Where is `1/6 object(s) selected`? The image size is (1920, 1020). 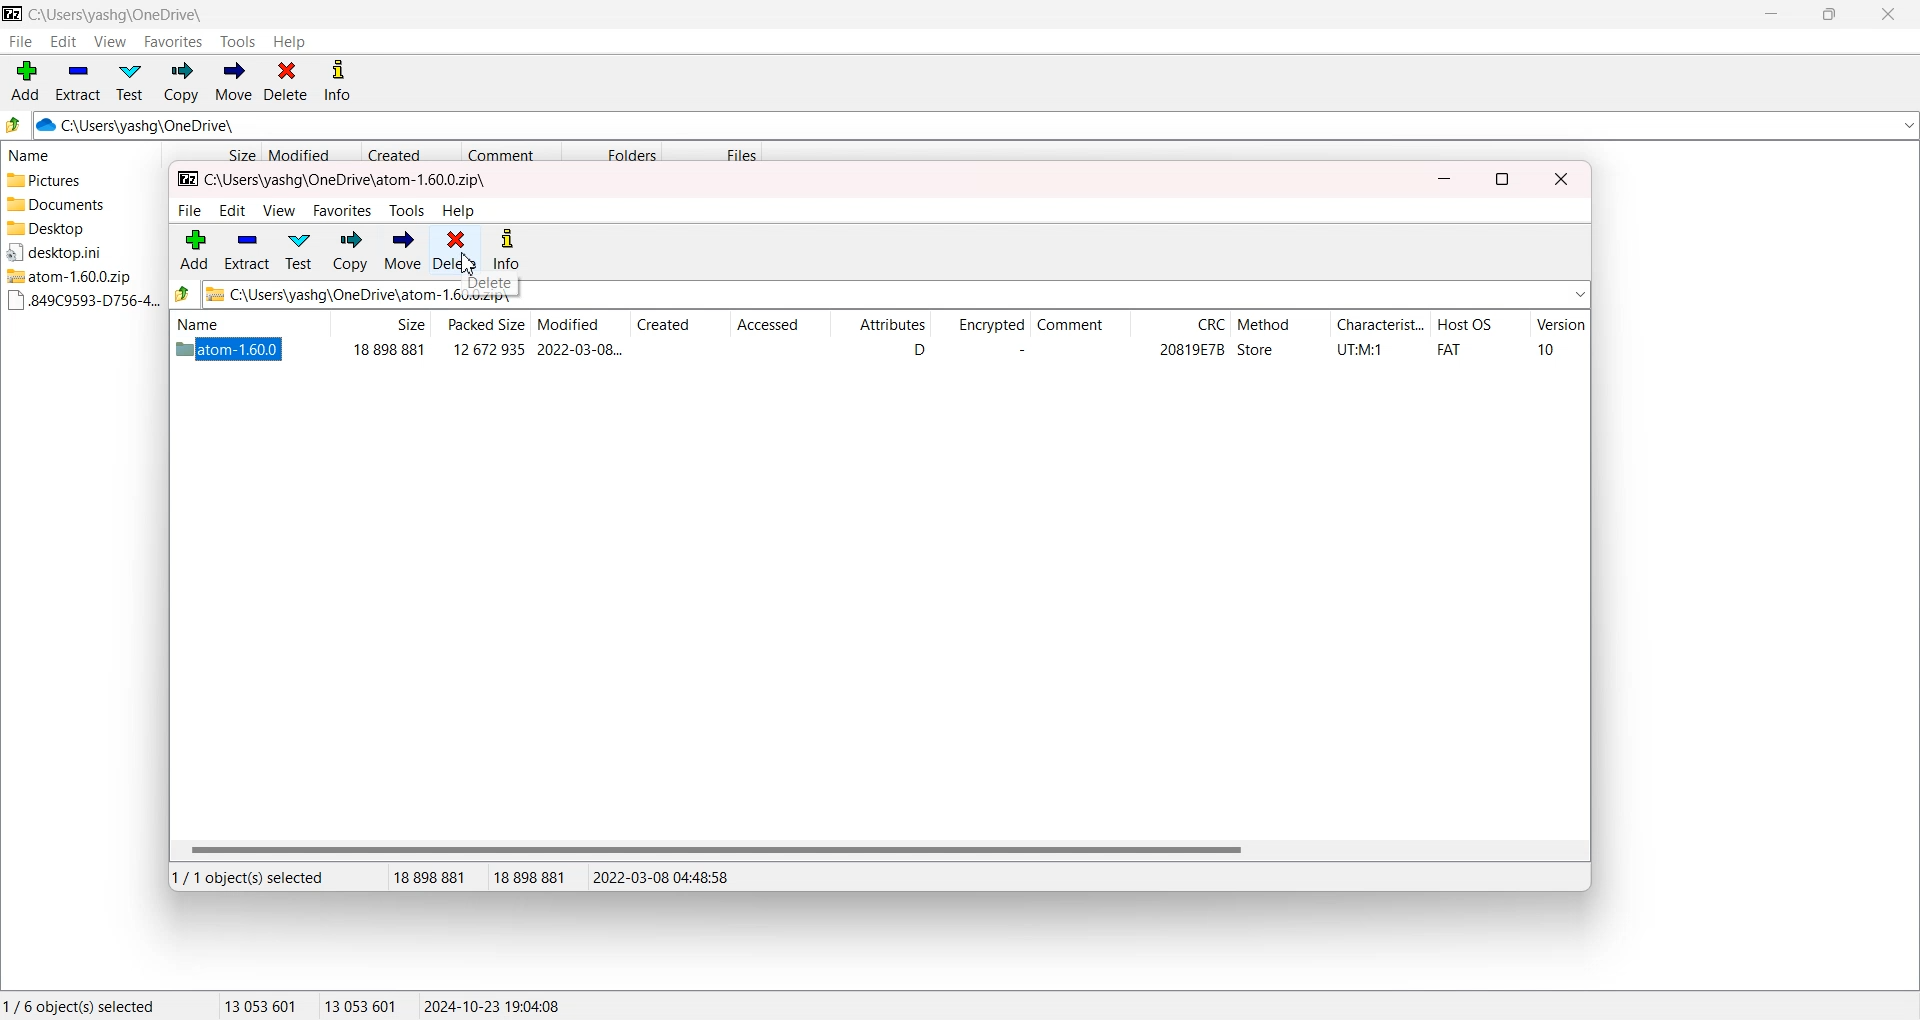
1/6 object(s) selected is located at coordinates (79, 1005).